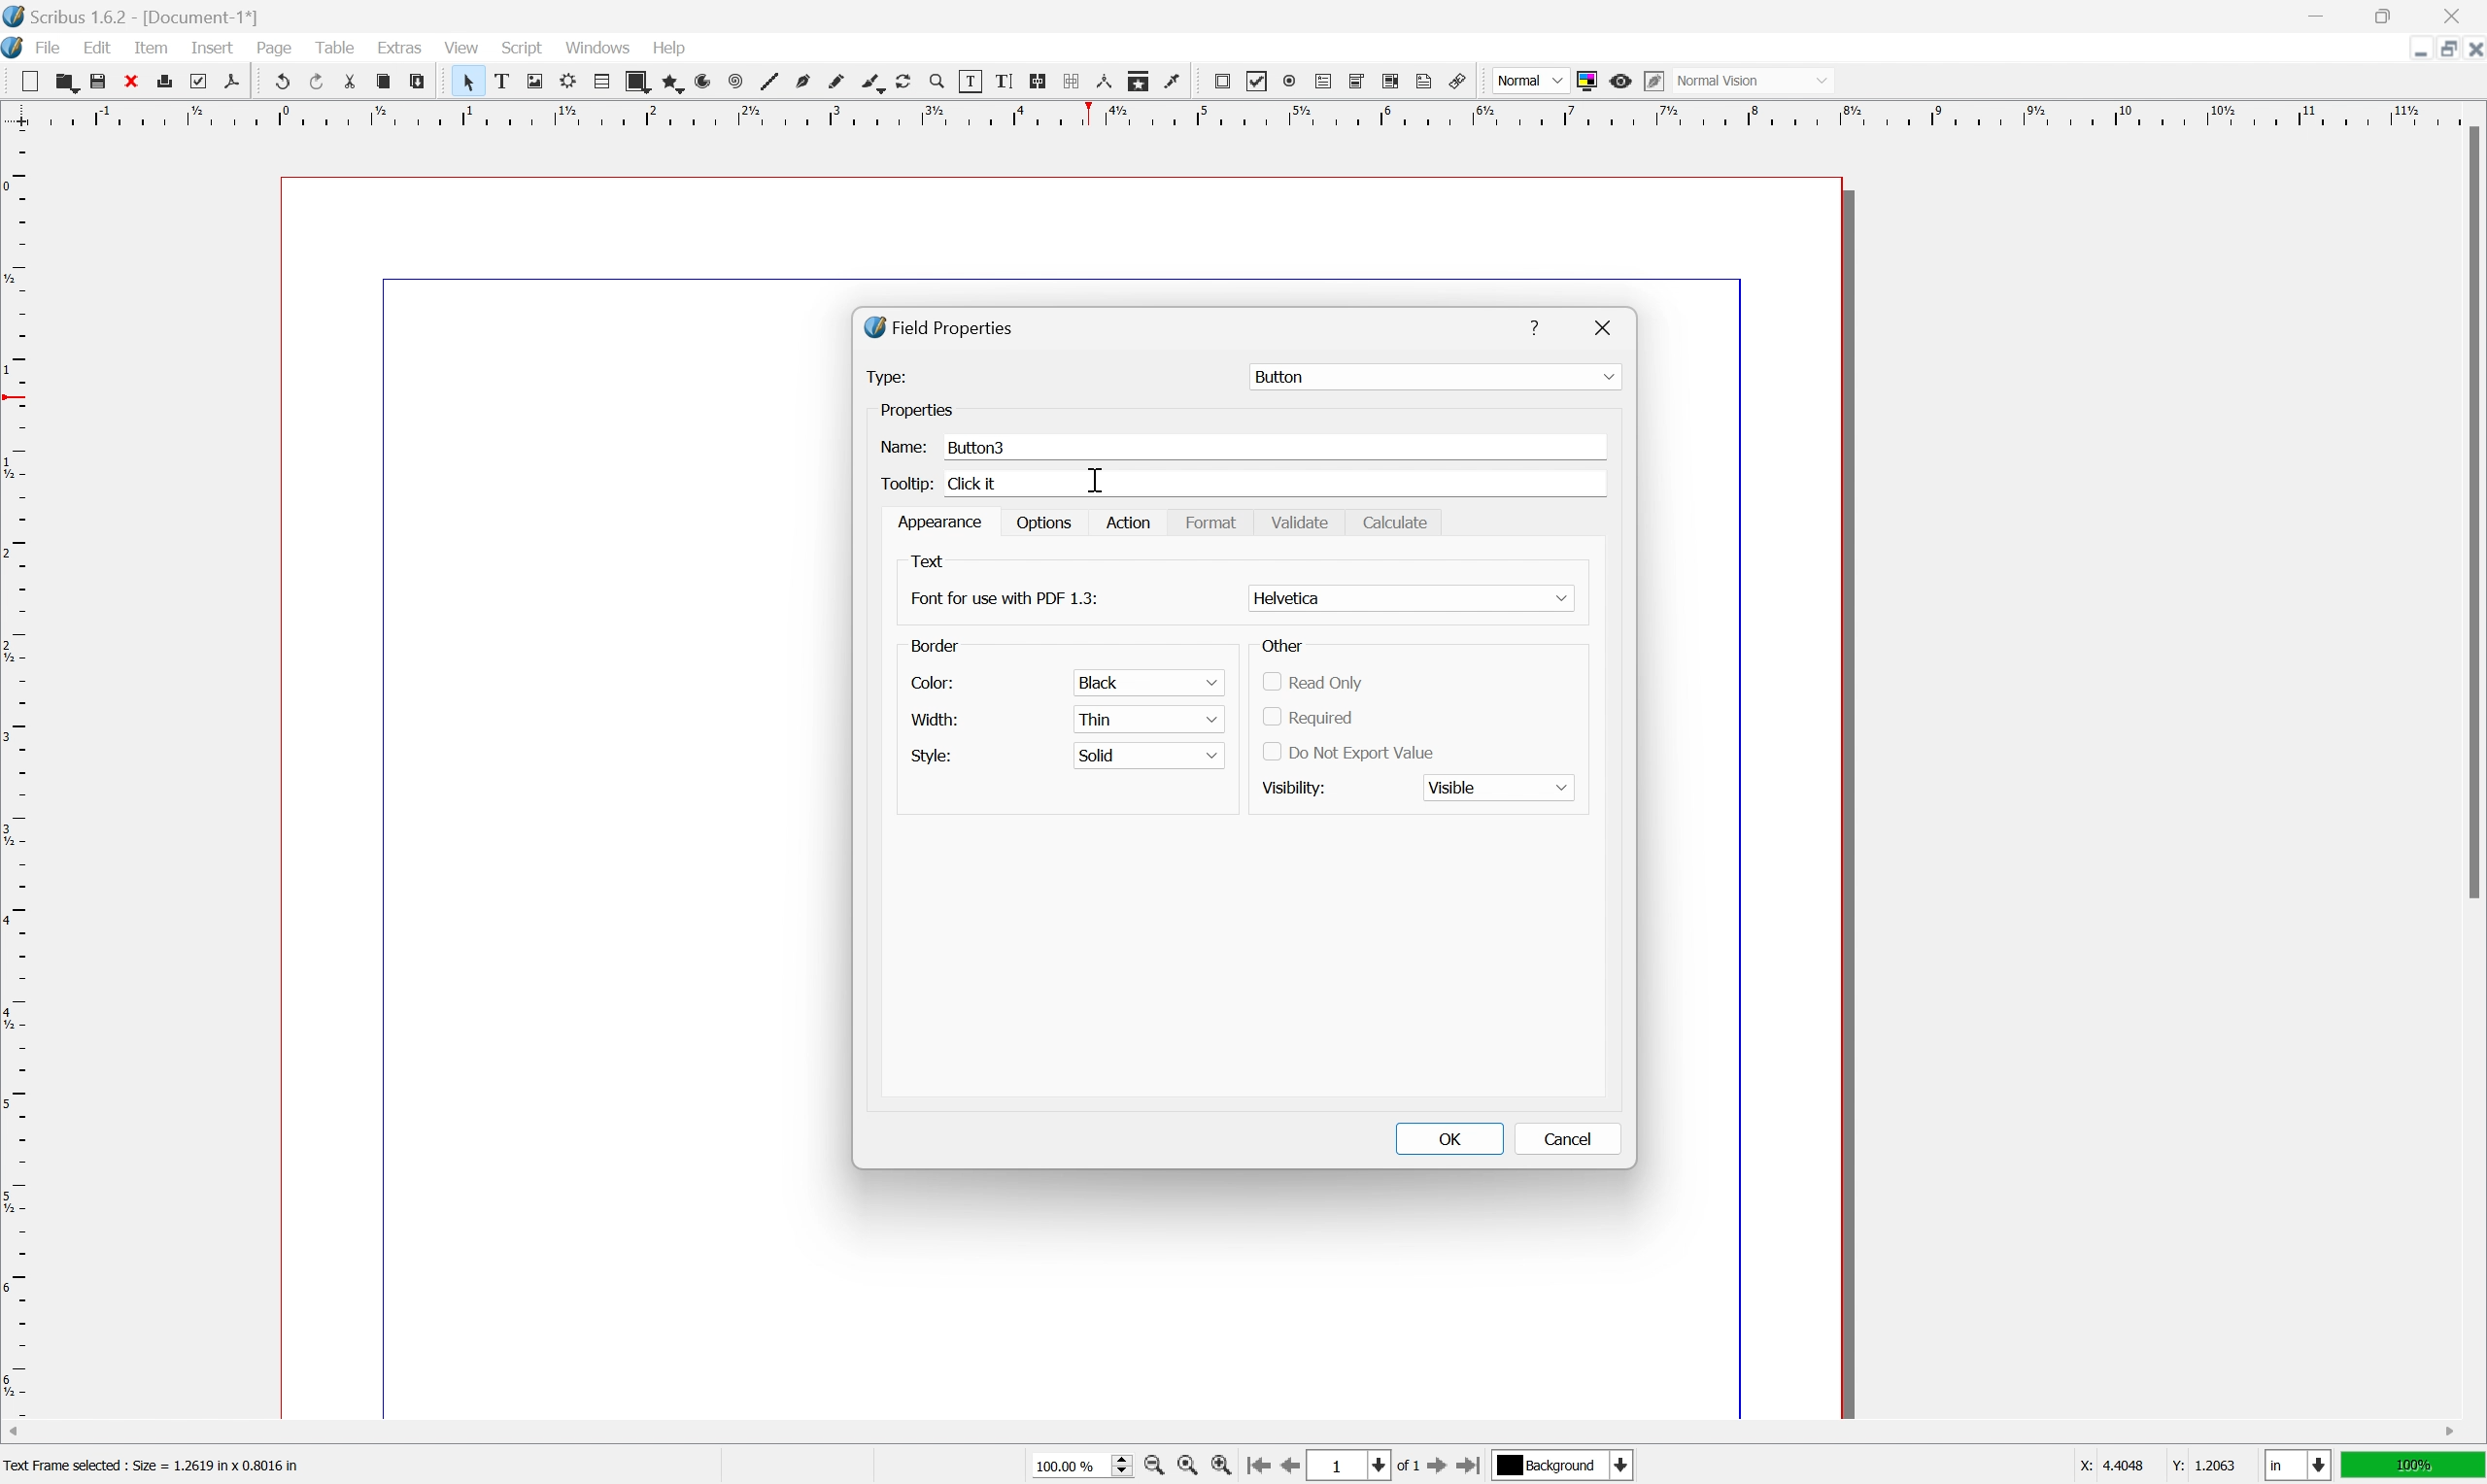 The image size is (2487, 1484). Describe the element at coordinates (1237, 114) in the screenshot. I see `ruler` at that location.